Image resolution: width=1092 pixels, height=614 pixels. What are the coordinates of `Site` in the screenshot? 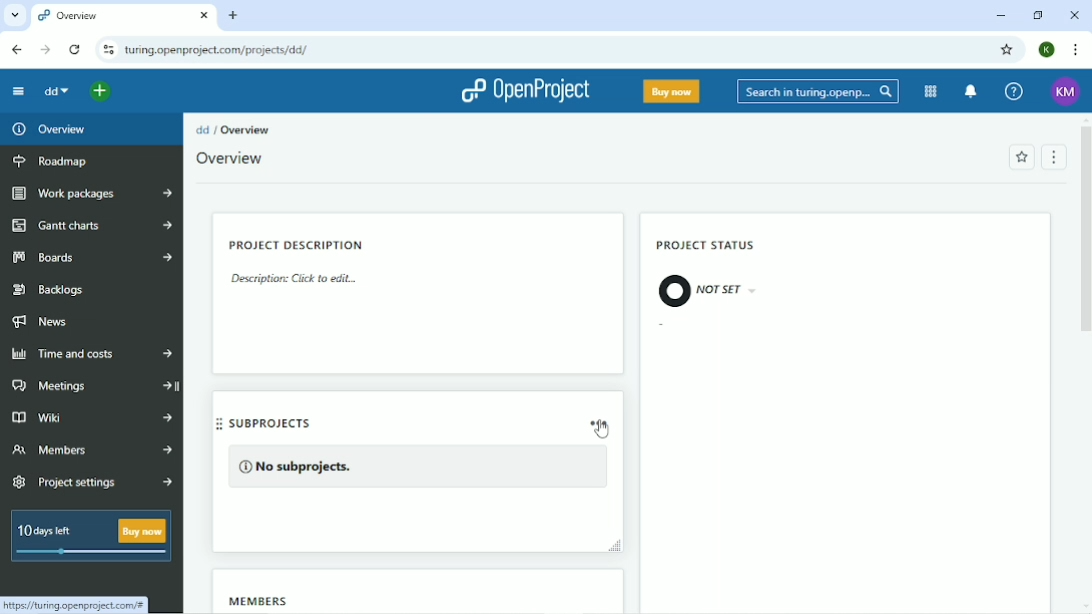 It's located at (216, 50).